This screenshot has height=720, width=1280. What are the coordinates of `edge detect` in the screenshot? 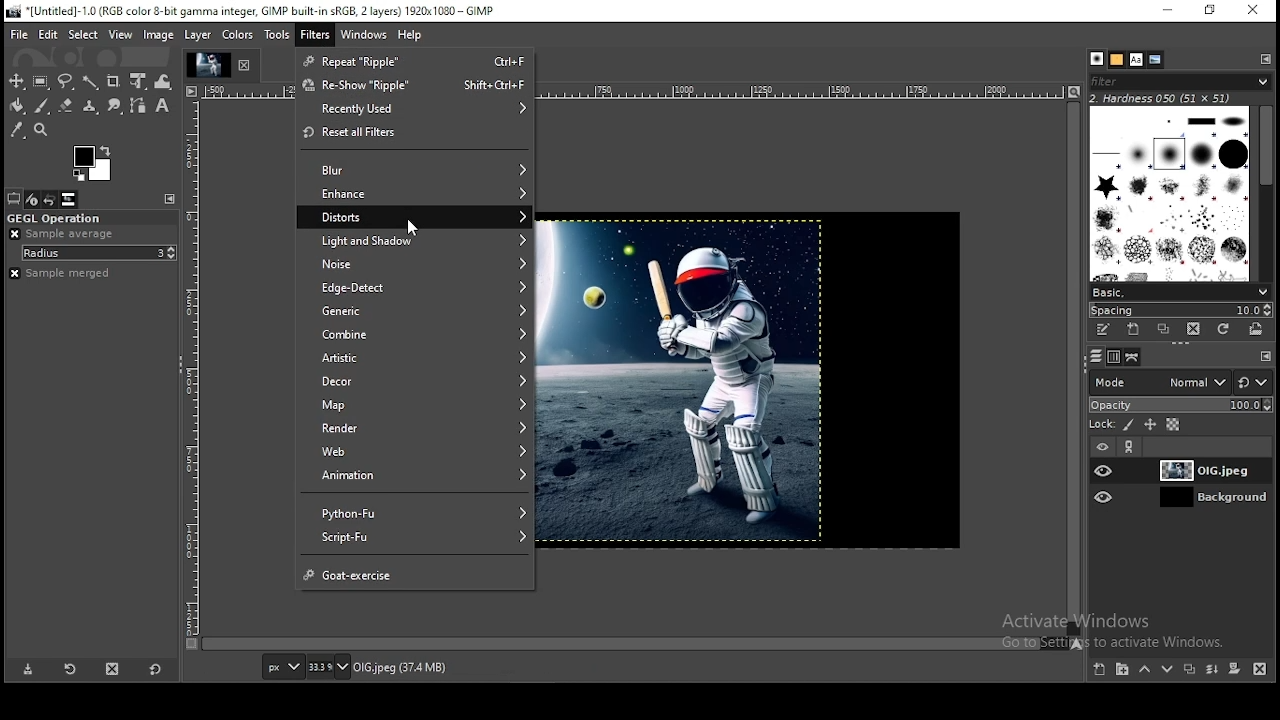 It's located at (424, 289).